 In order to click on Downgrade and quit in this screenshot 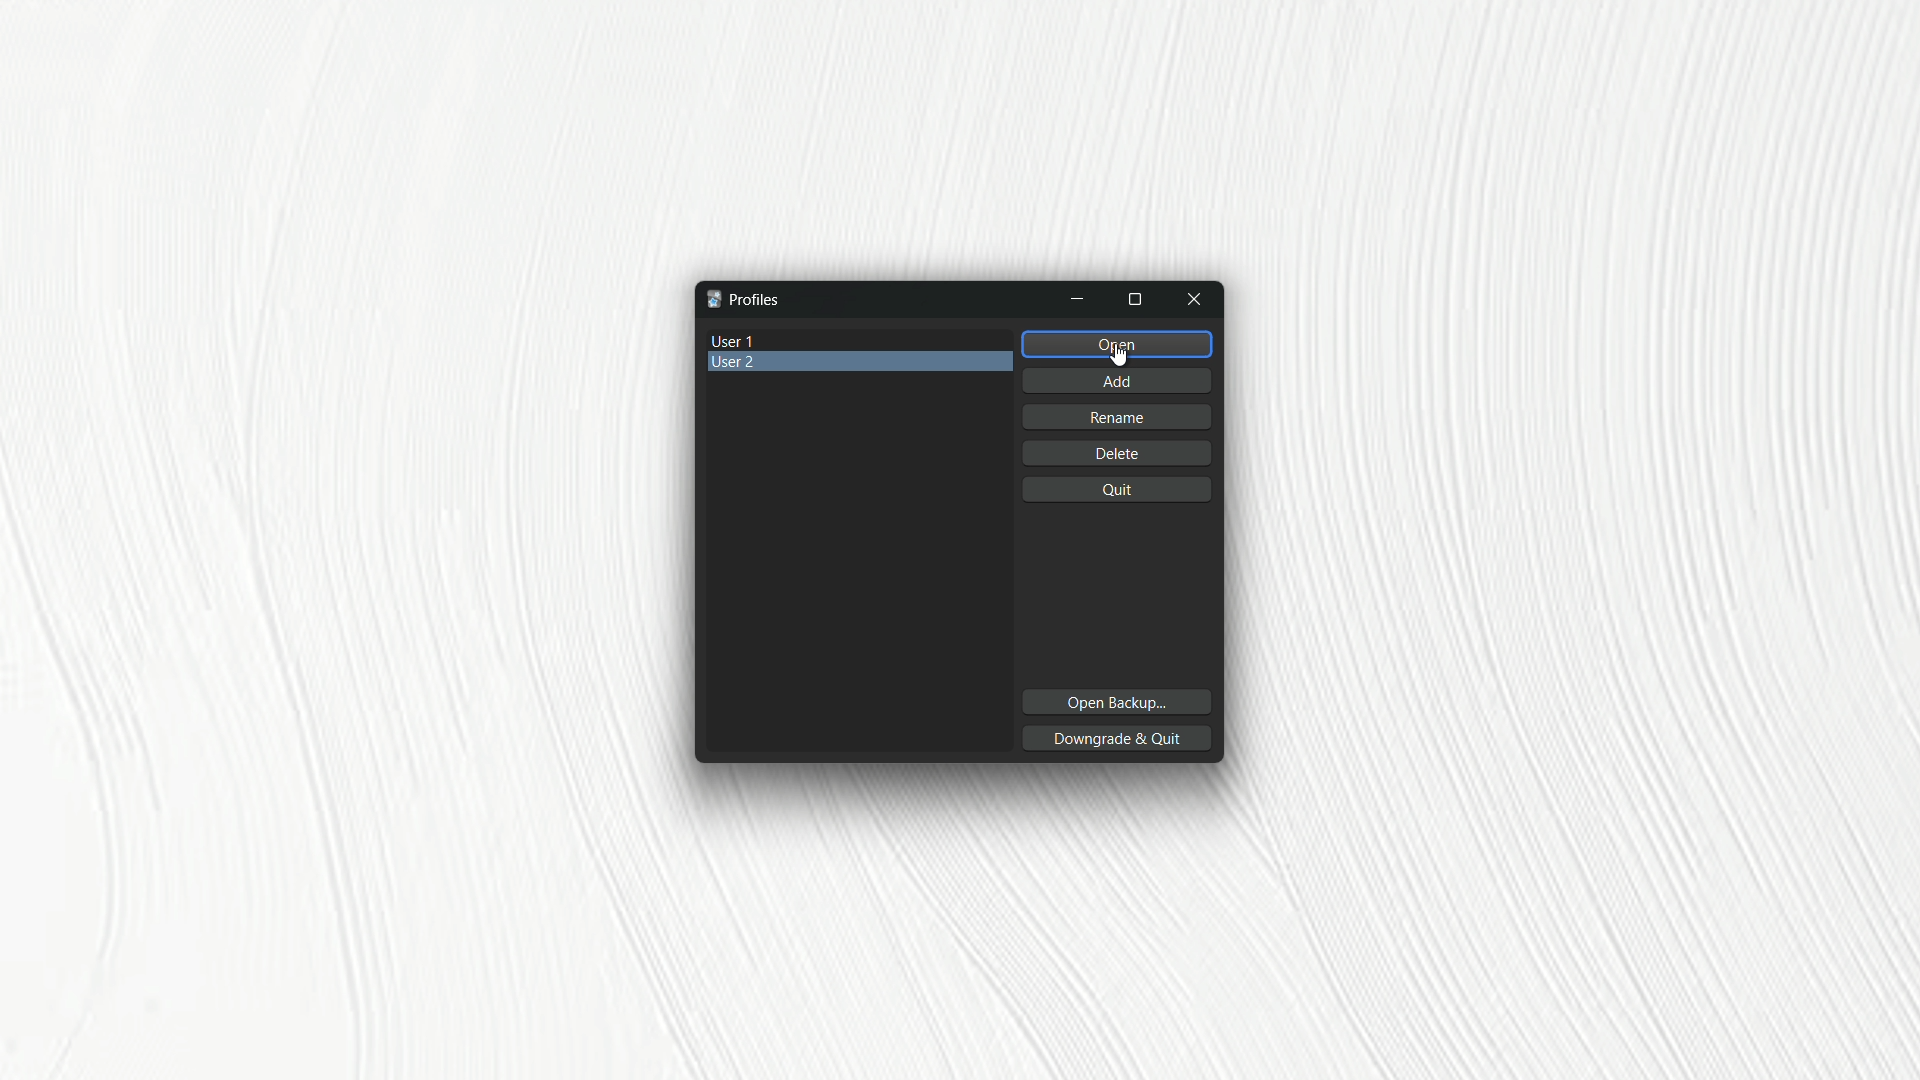, I will do `click(1120, 737)`.